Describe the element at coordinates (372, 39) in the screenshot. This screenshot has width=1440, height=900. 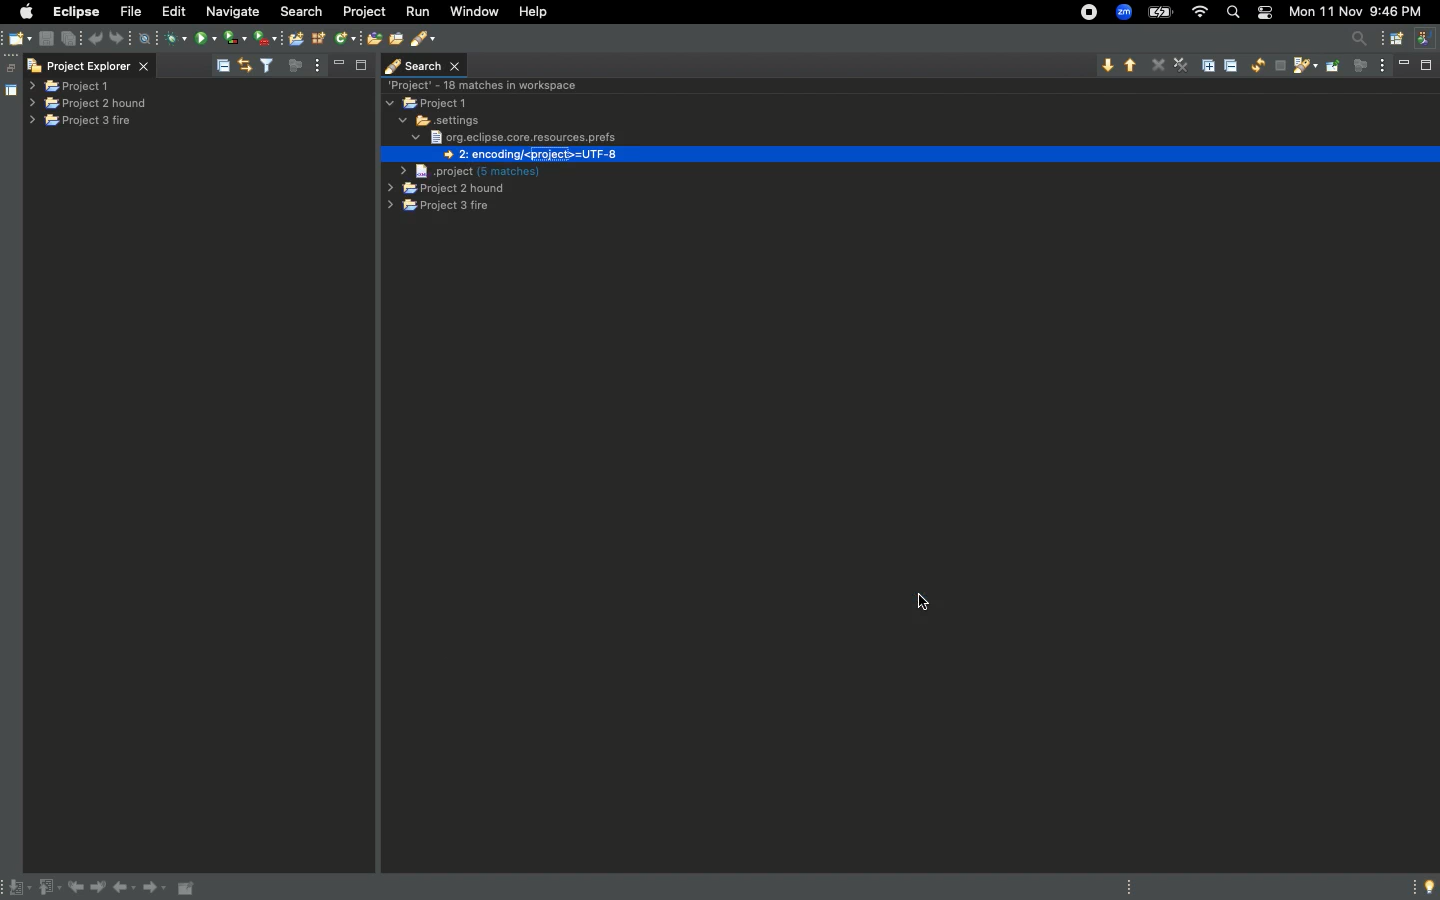
I see `open type` at that location.